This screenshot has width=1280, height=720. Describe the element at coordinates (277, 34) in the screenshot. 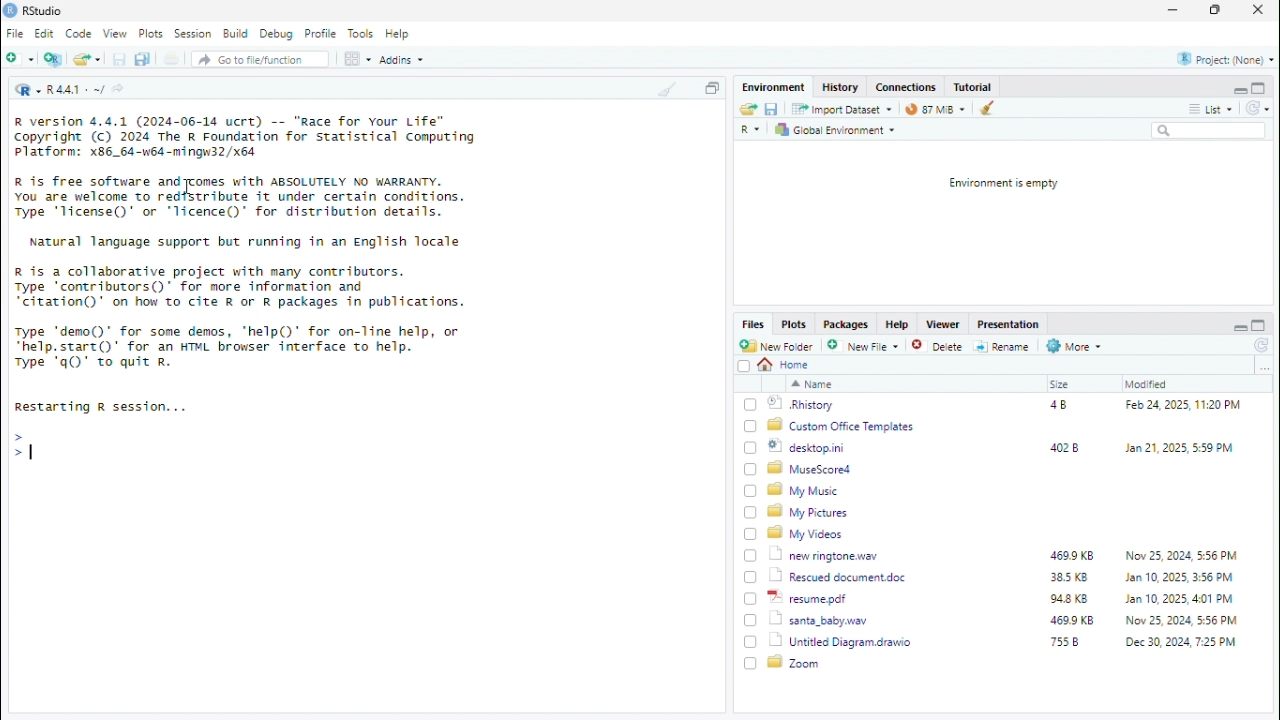

I see `Debug` at that location.